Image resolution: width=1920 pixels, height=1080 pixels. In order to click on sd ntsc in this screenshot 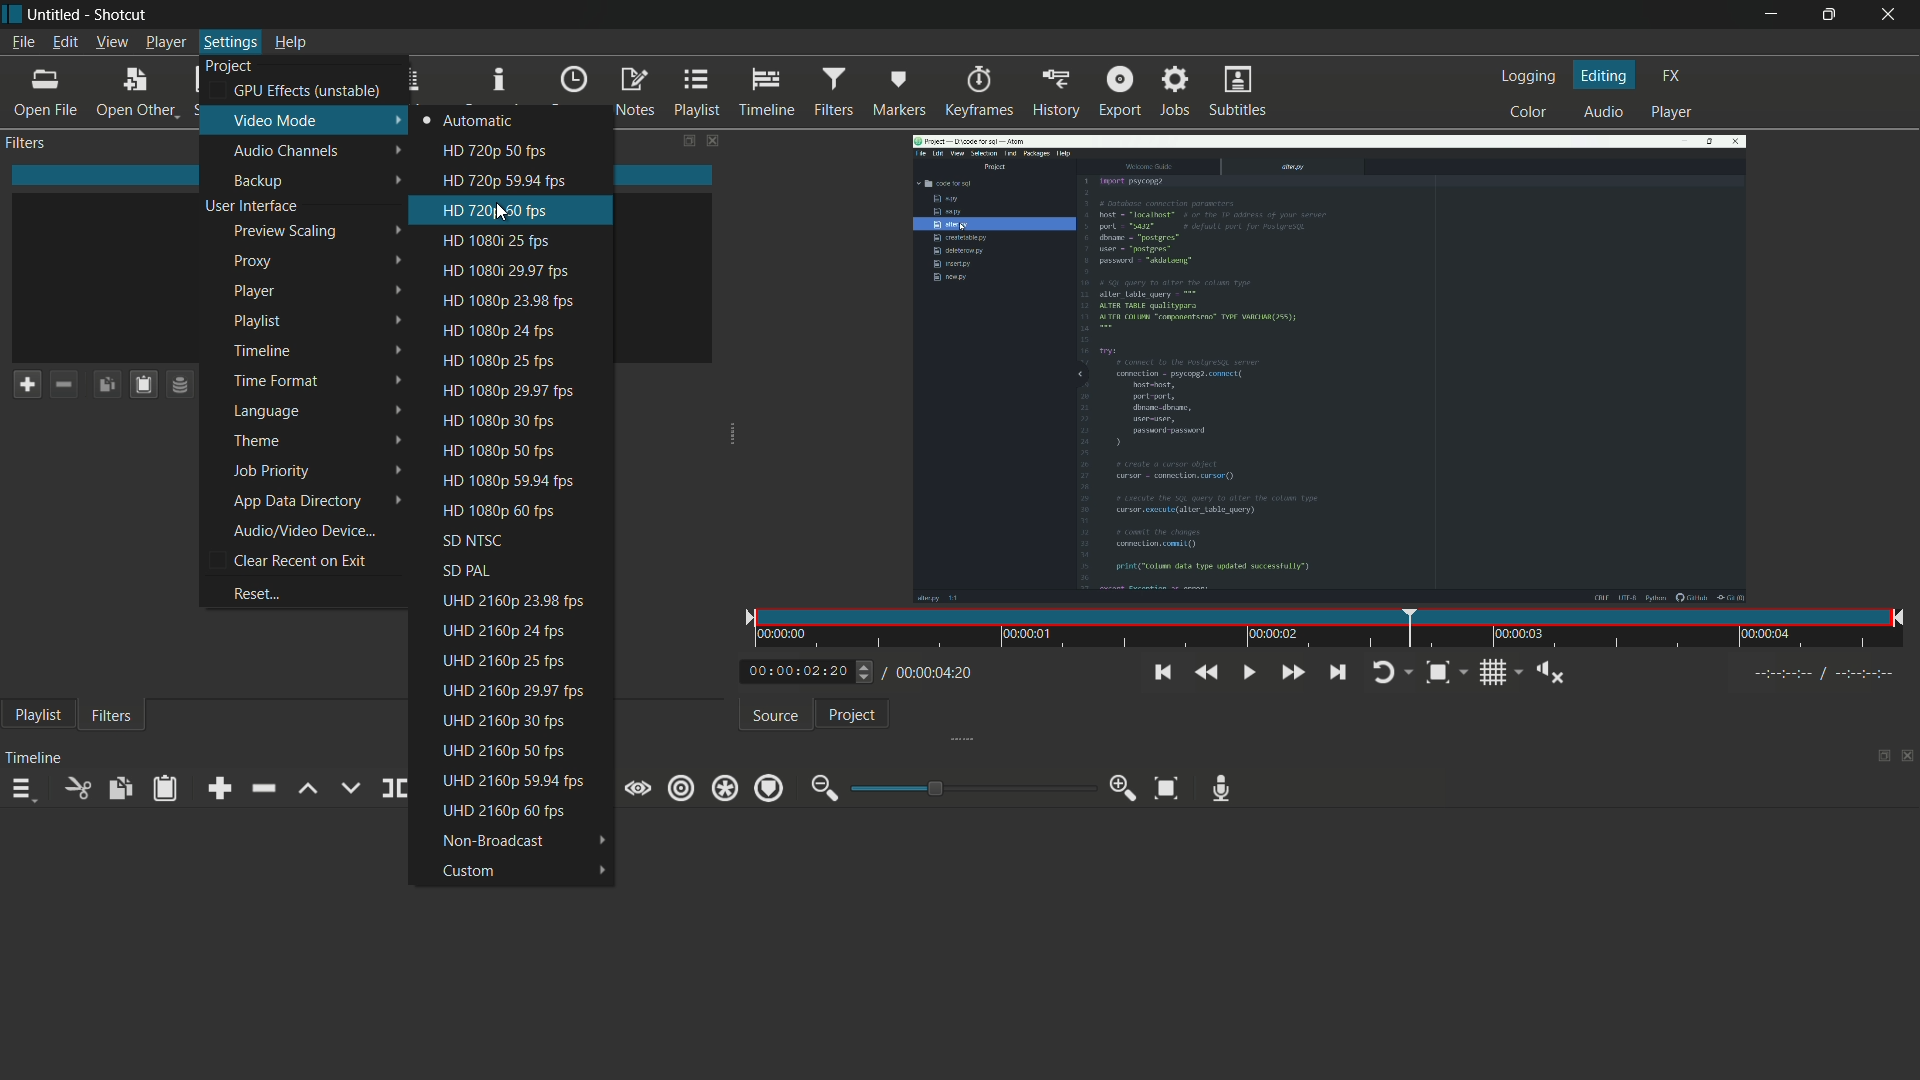, I will do `click(513, 538)`.